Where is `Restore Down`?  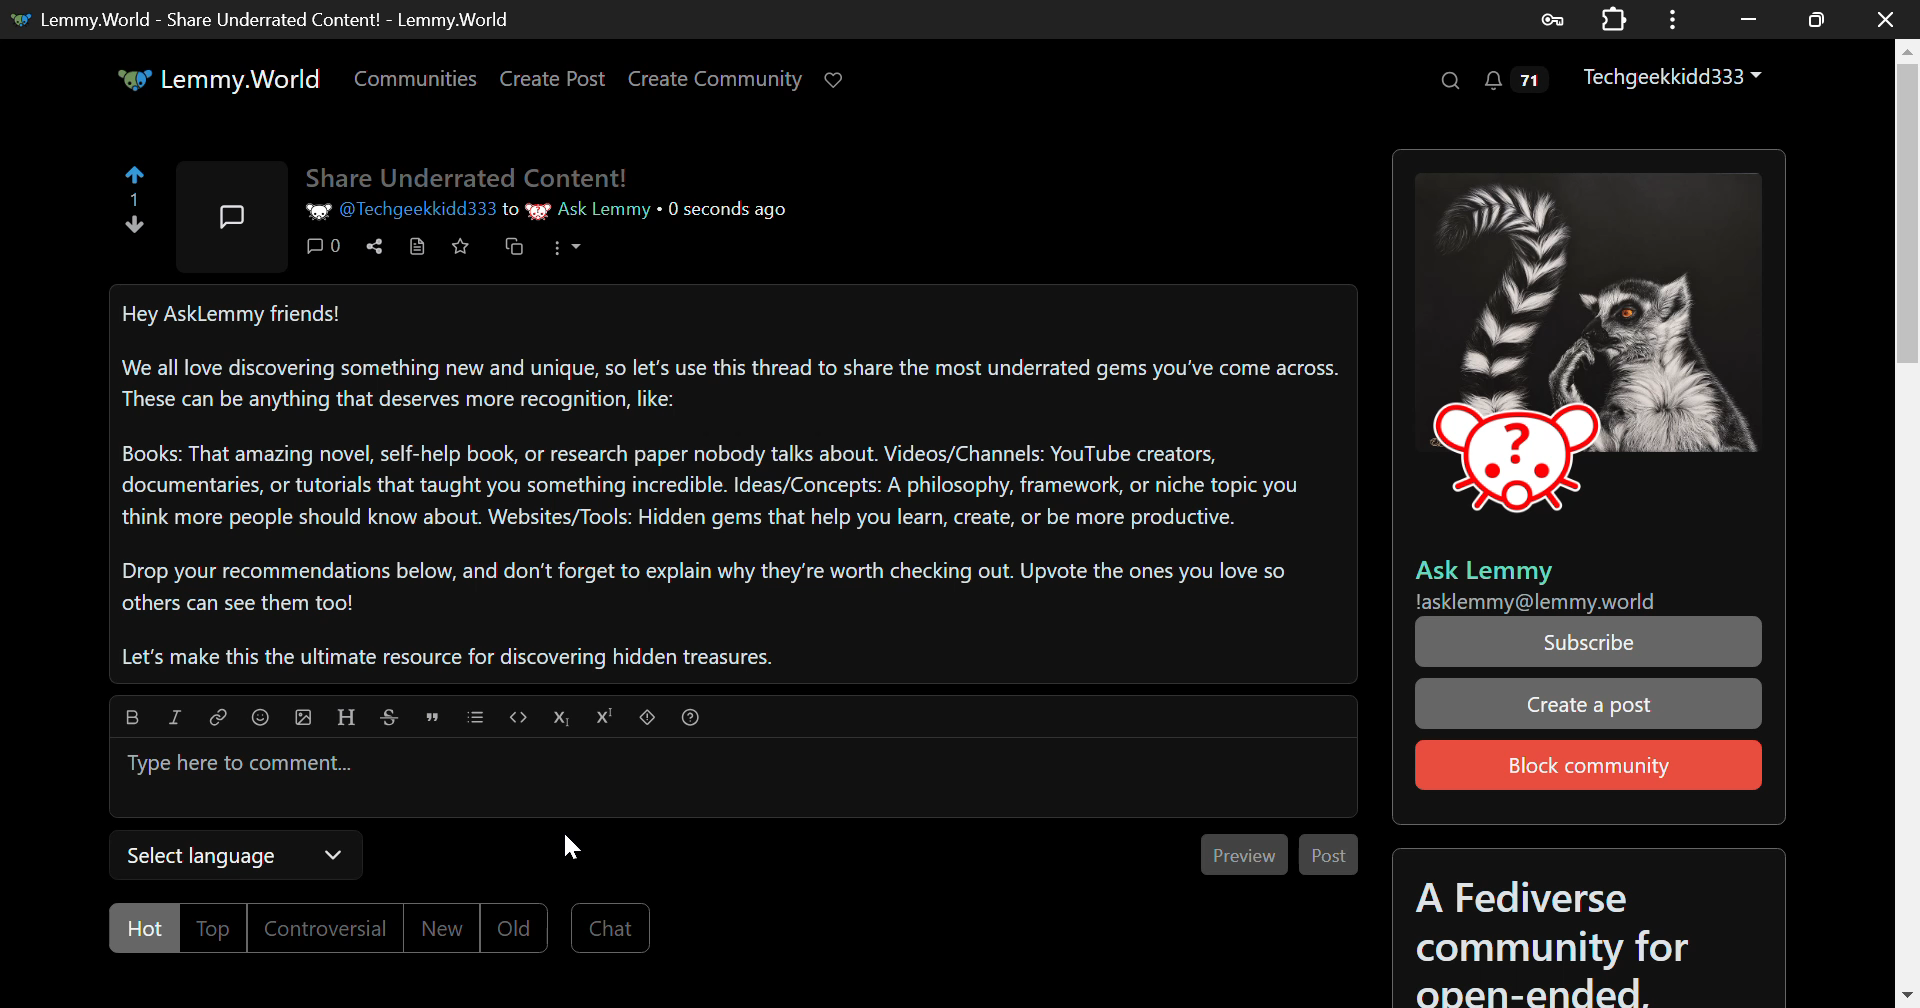 Restore Down is located at coordinates (1750, 19).